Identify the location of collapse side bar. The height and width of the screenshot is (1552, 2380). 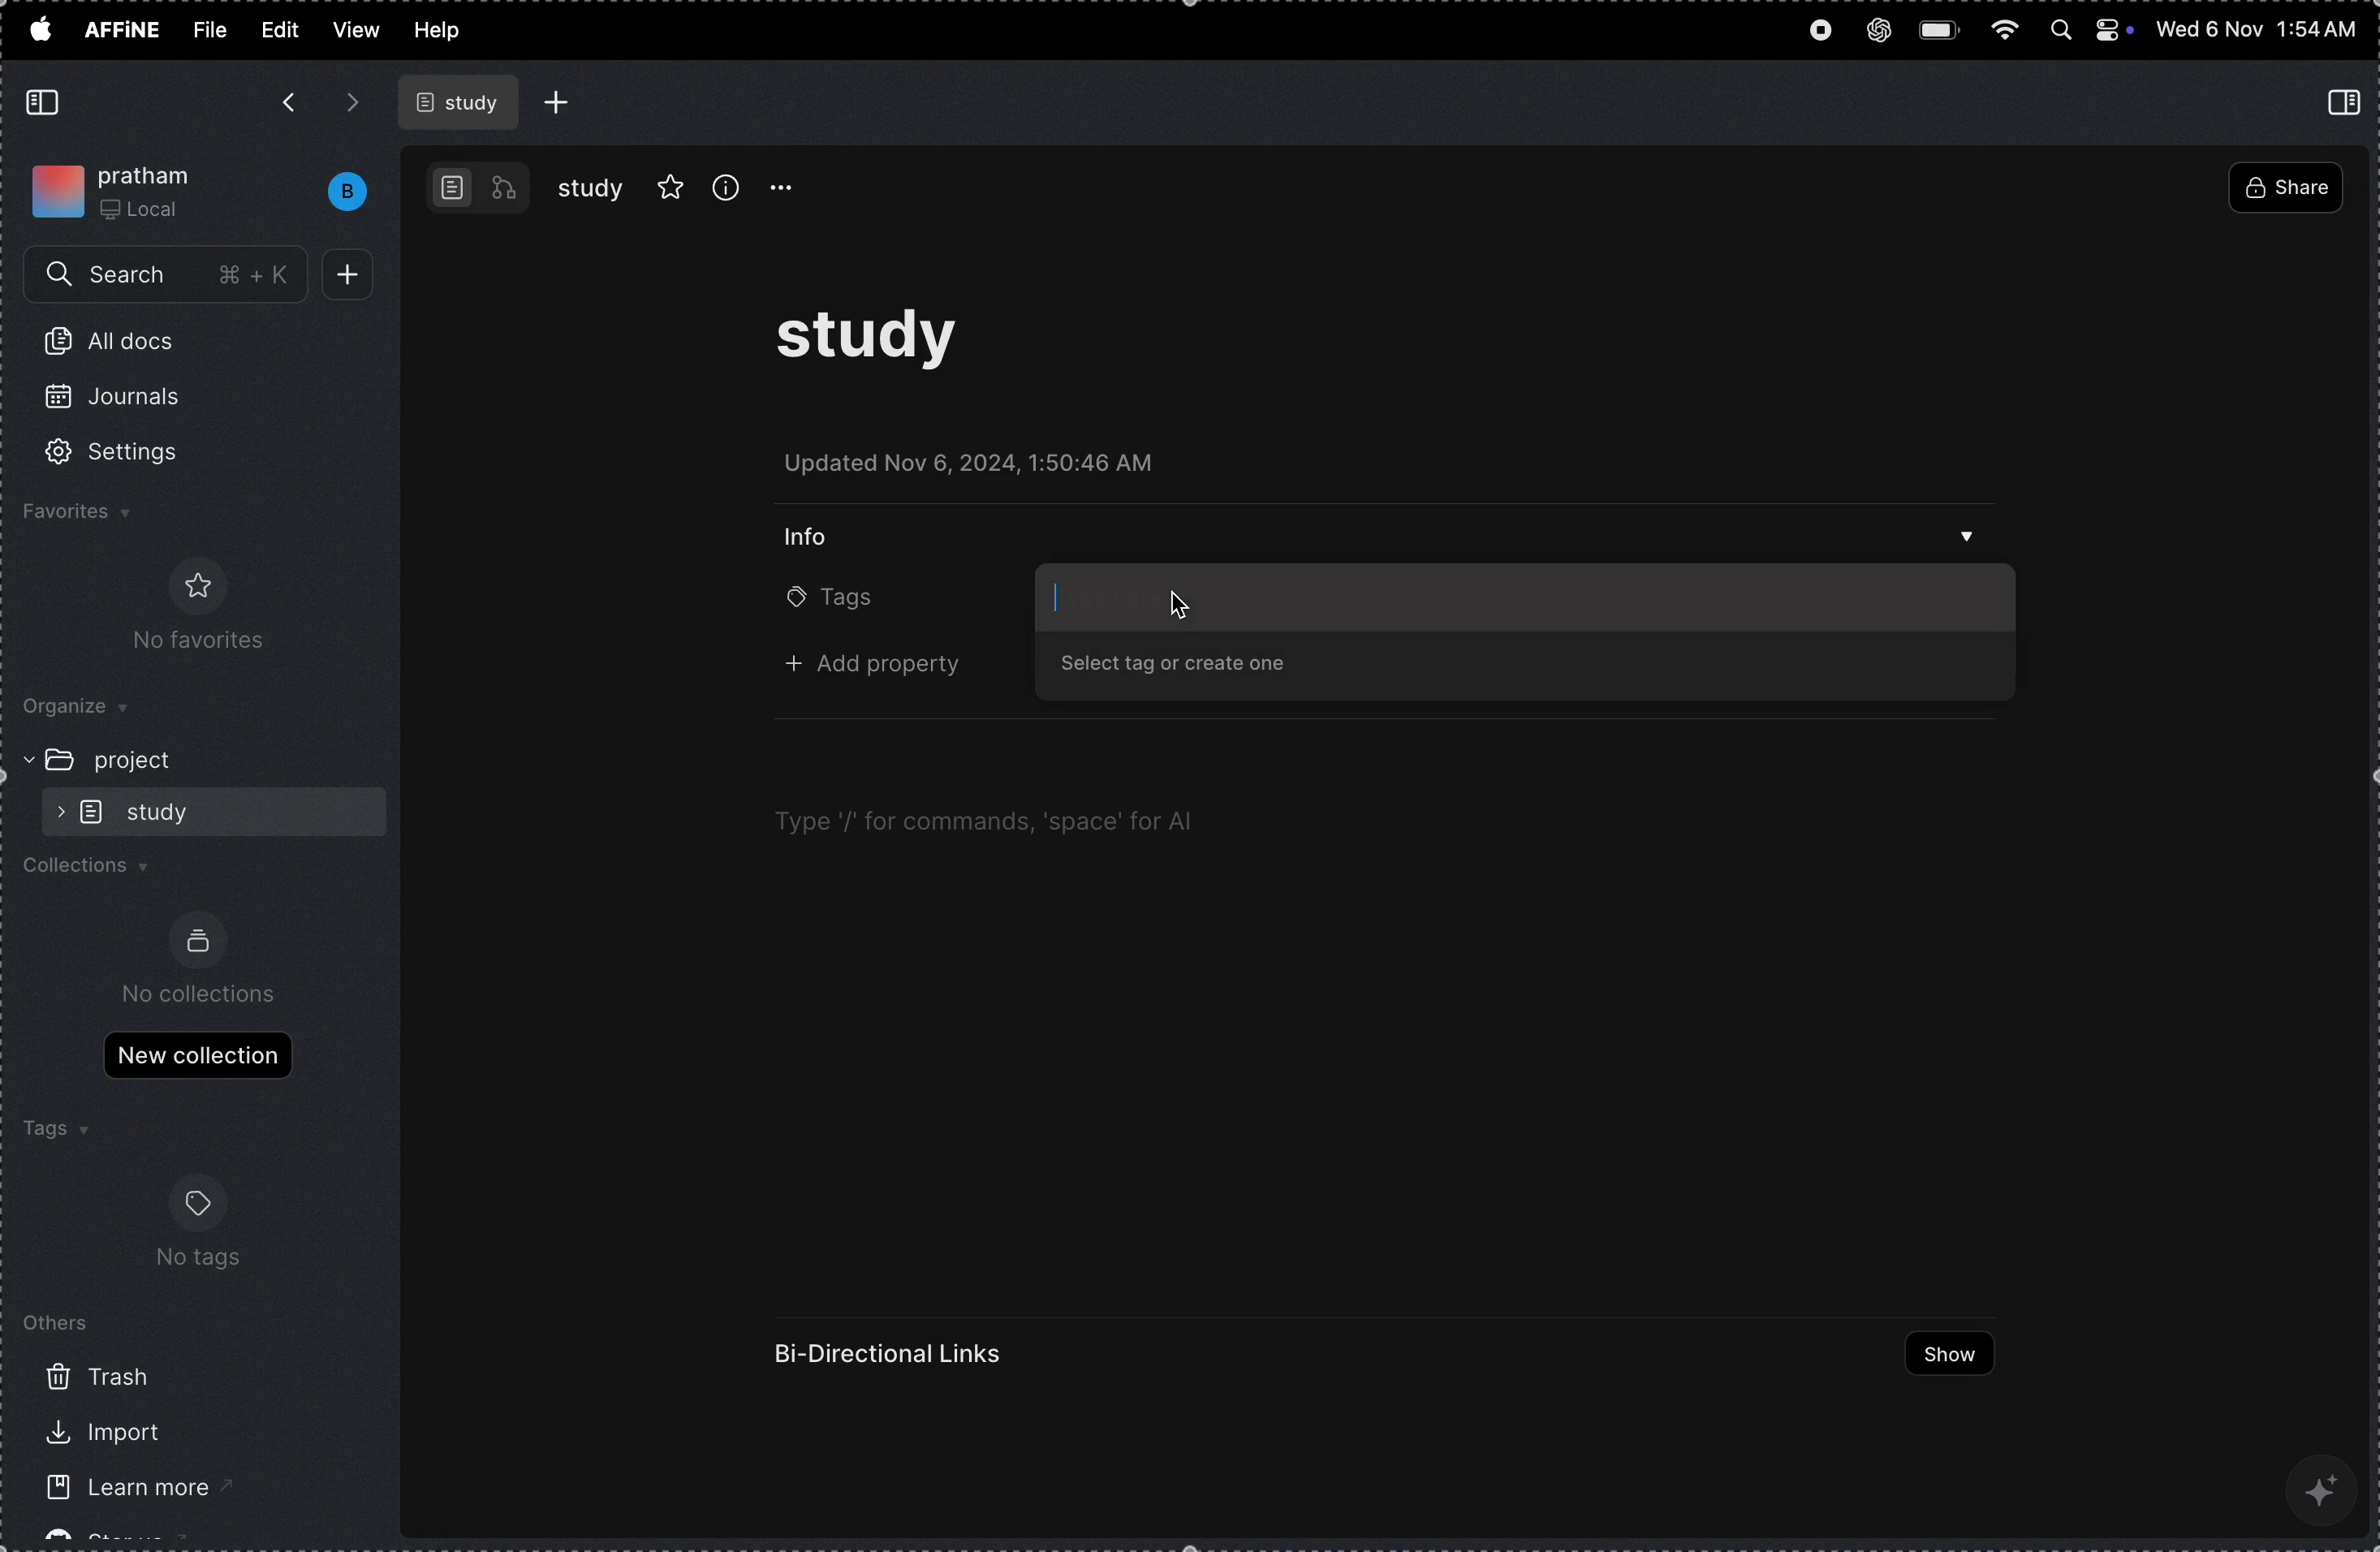
(47, 103).